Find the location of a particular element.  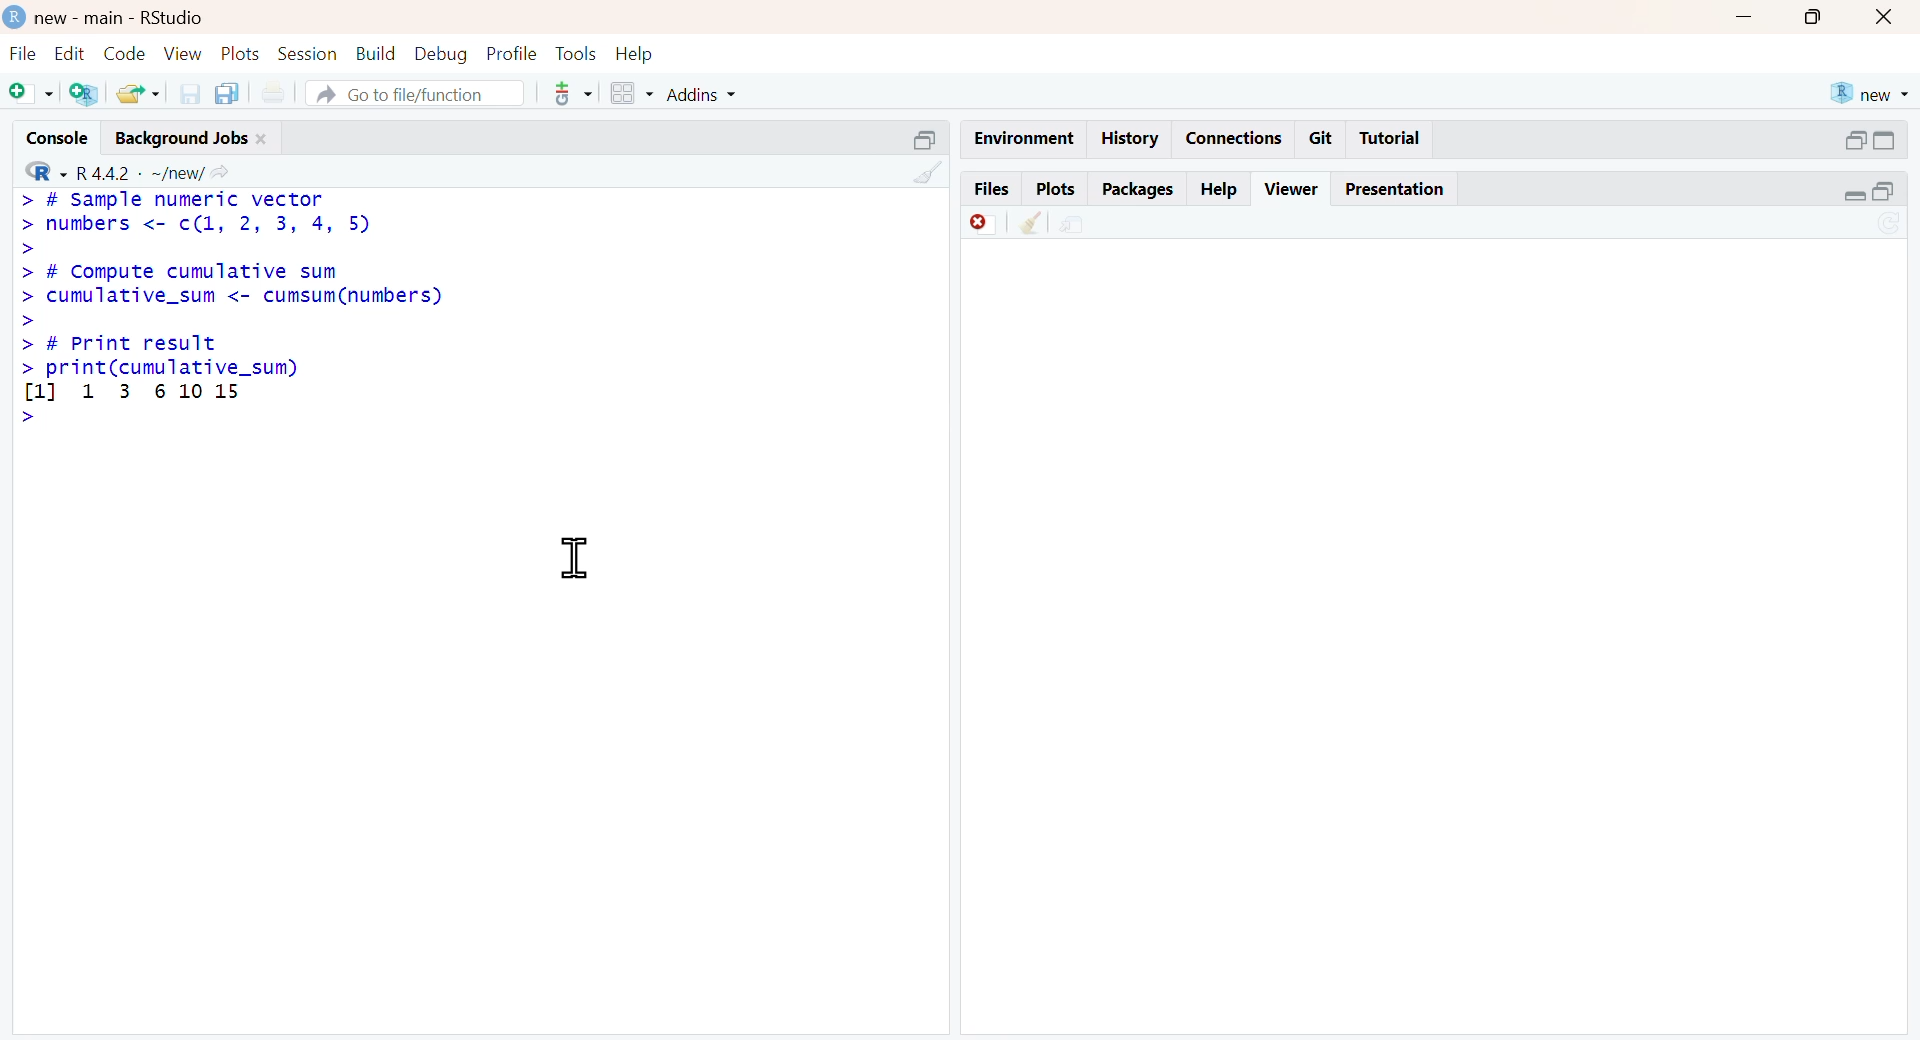

console is located at coordinates (60, 137).